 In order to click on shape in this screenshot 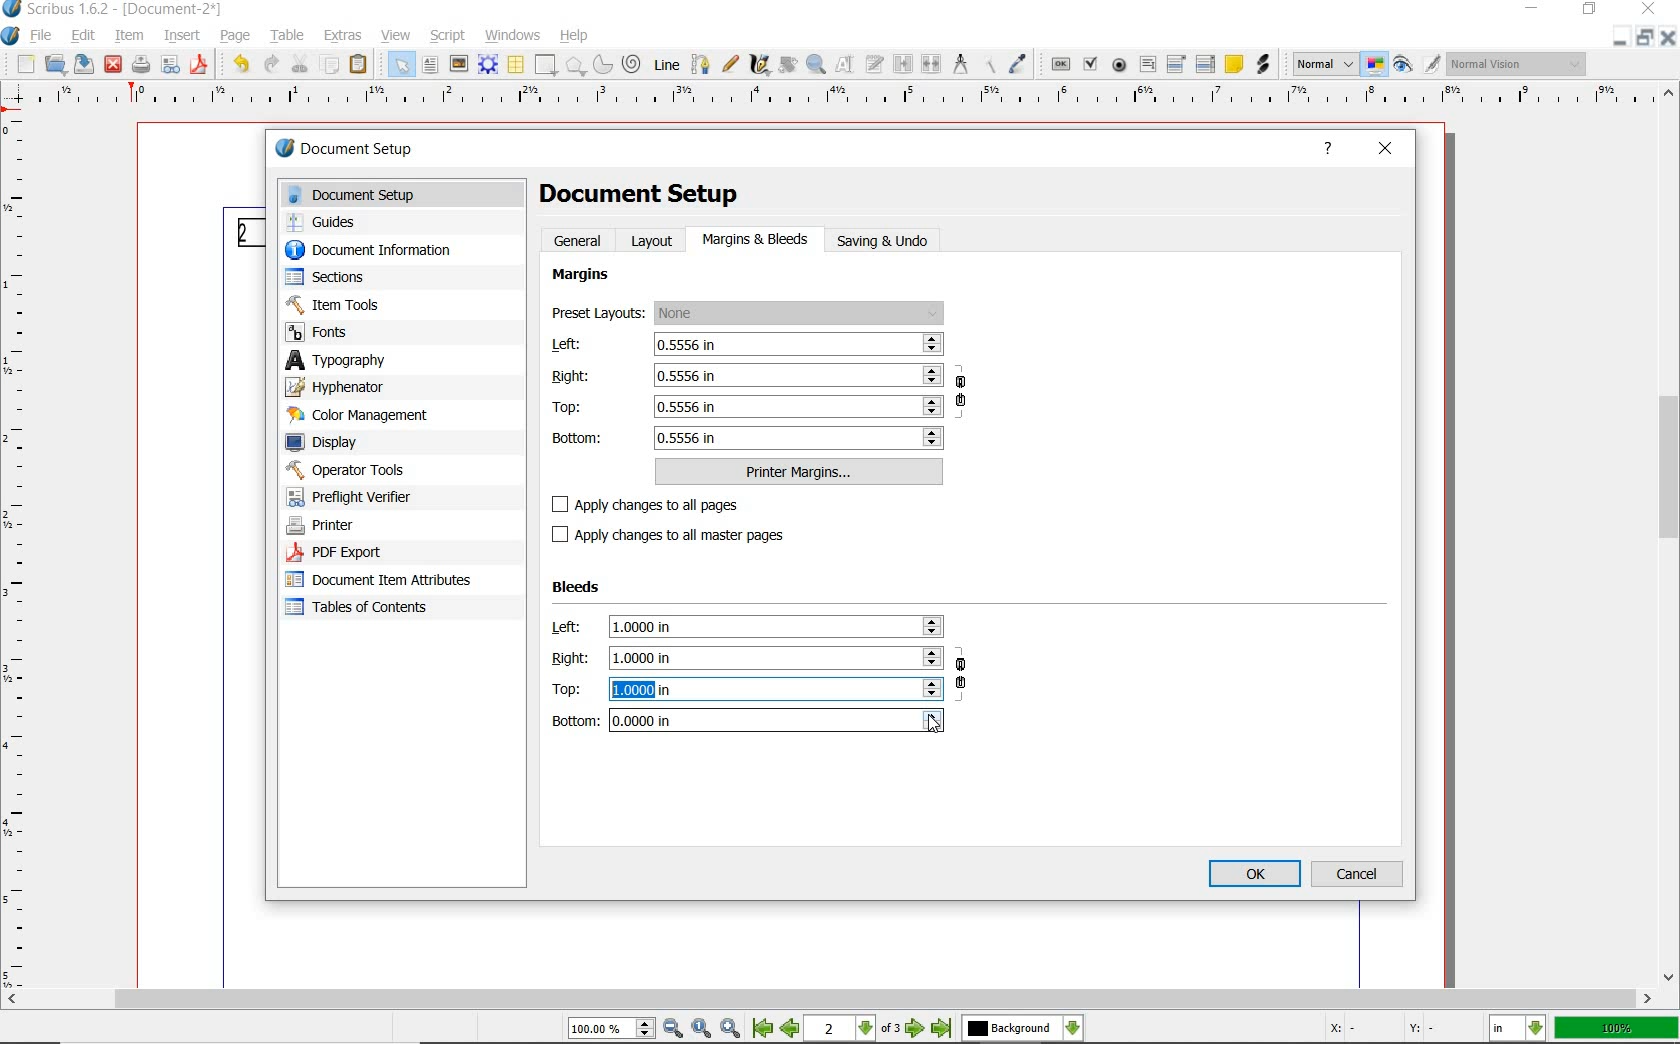, I will do `click(544, 66)`.